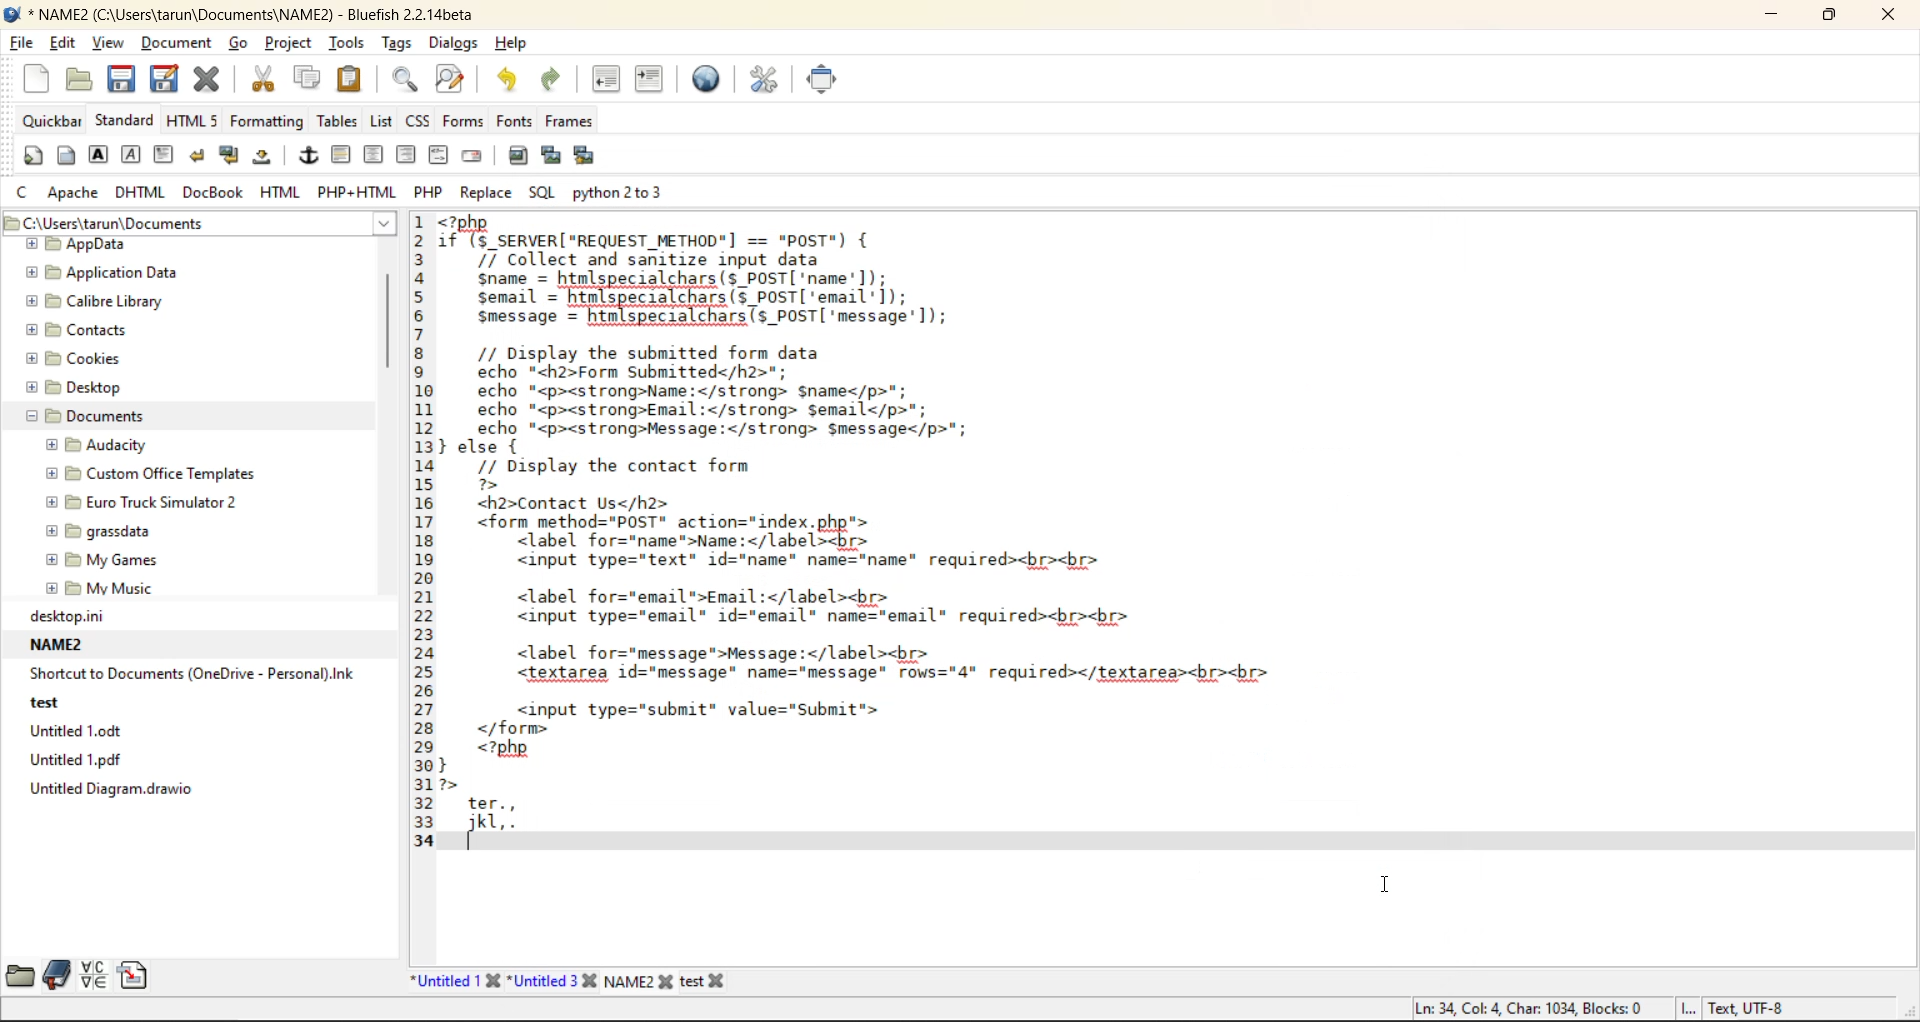 The image size is (1920, 1022). What do you see at coordinates (485, 194) in the screenshot?
I see `replace` at bounding box center [485, 194].